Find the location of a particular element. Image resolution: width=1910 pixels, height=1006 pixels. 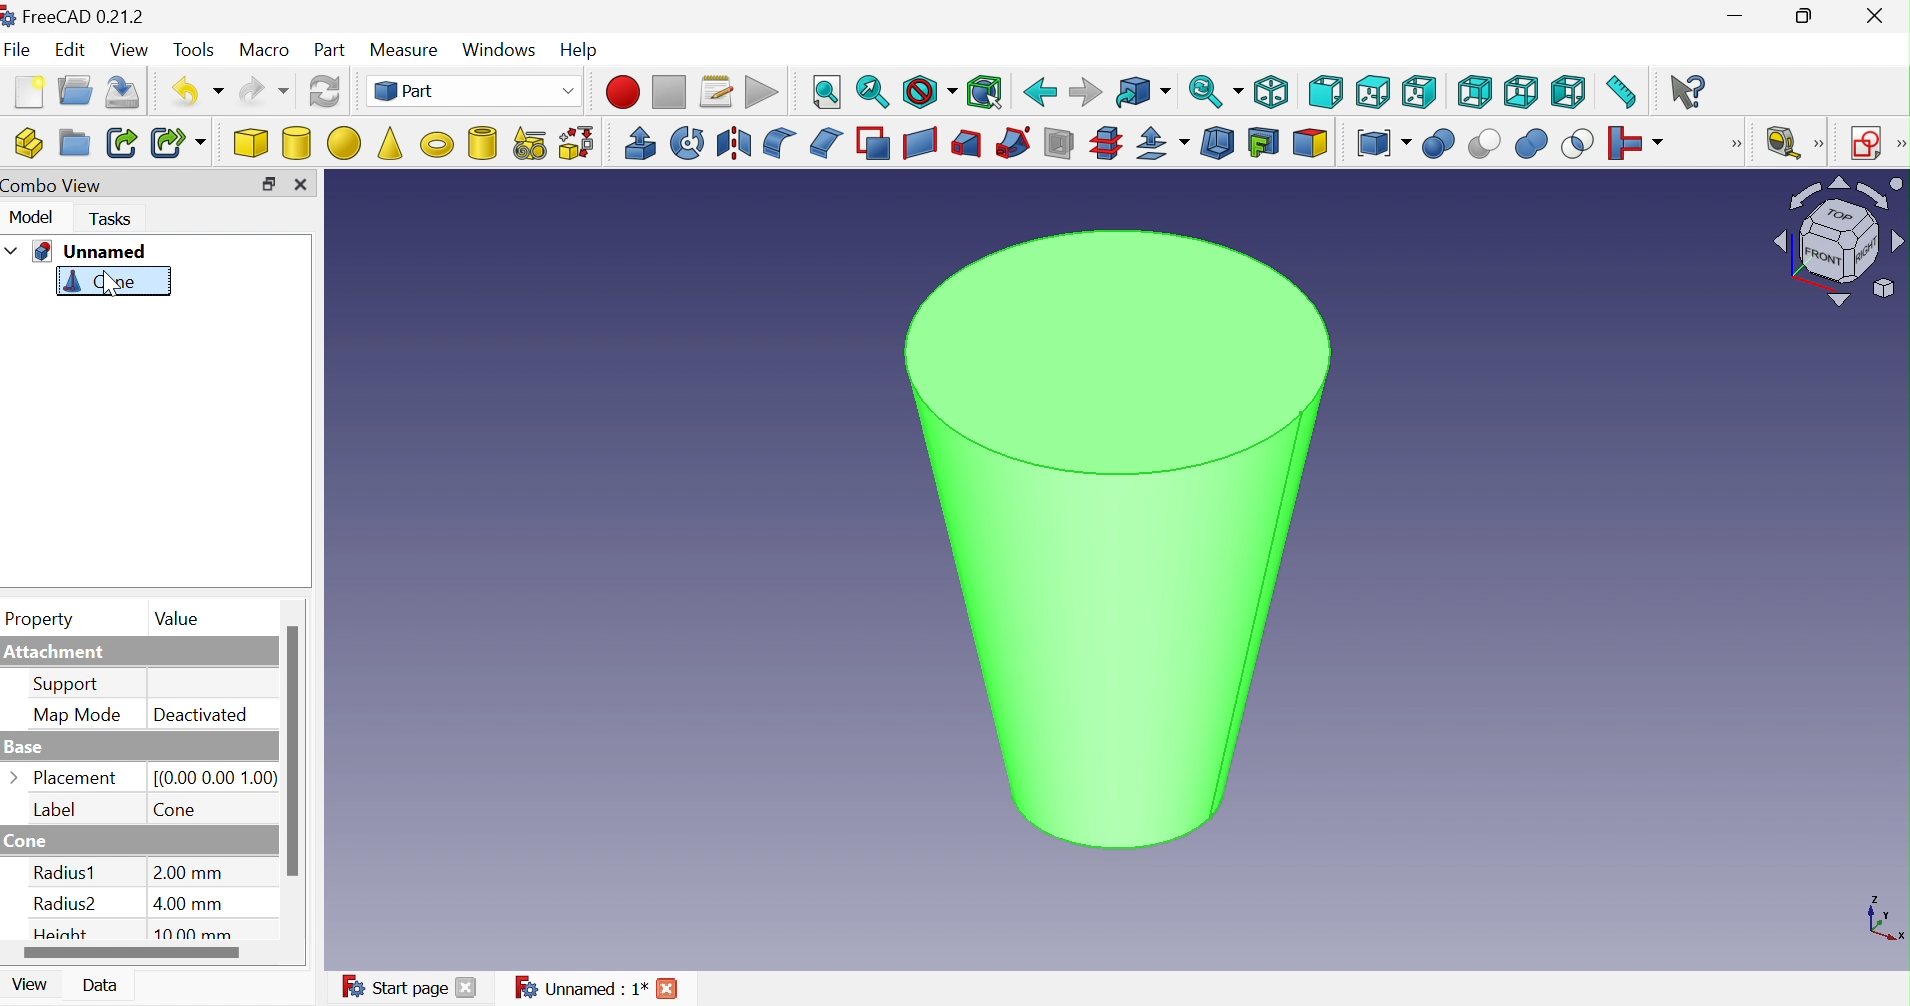

Create projection on surface is located at coordinates (1261, 142).